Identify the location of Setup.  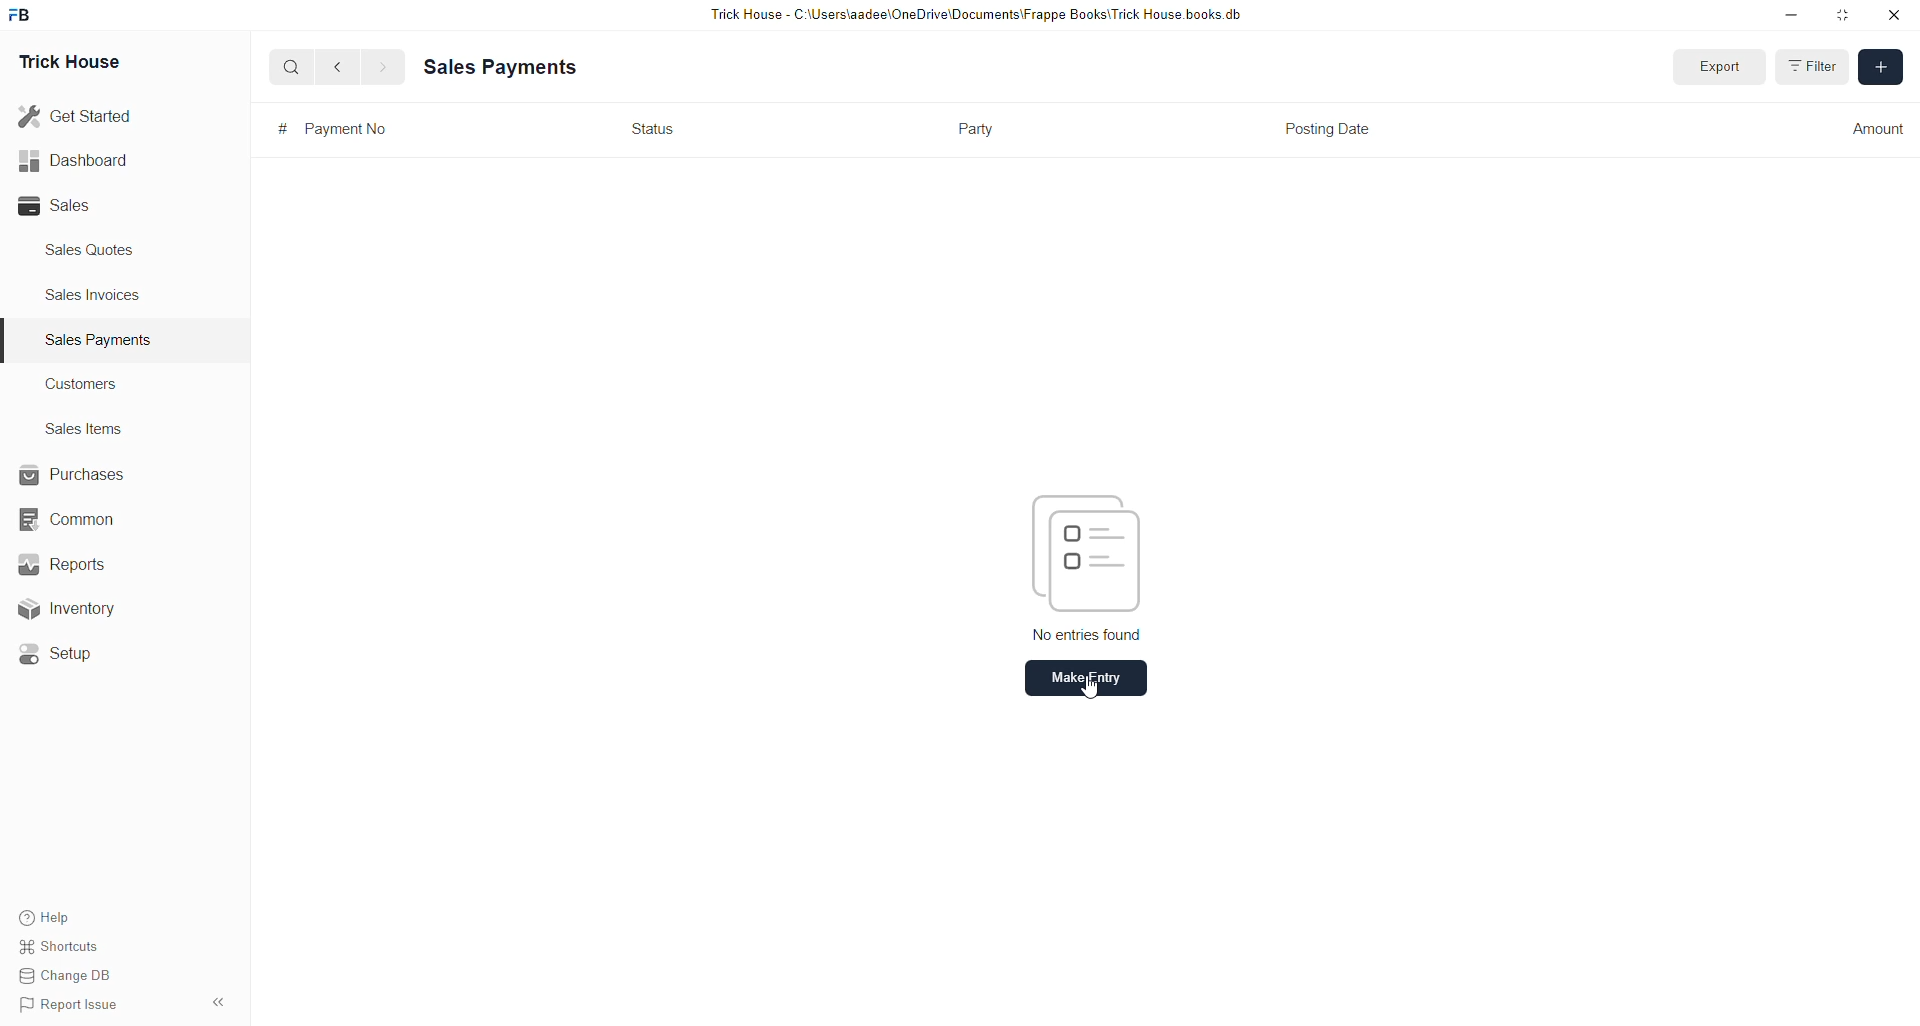
(65, 657).